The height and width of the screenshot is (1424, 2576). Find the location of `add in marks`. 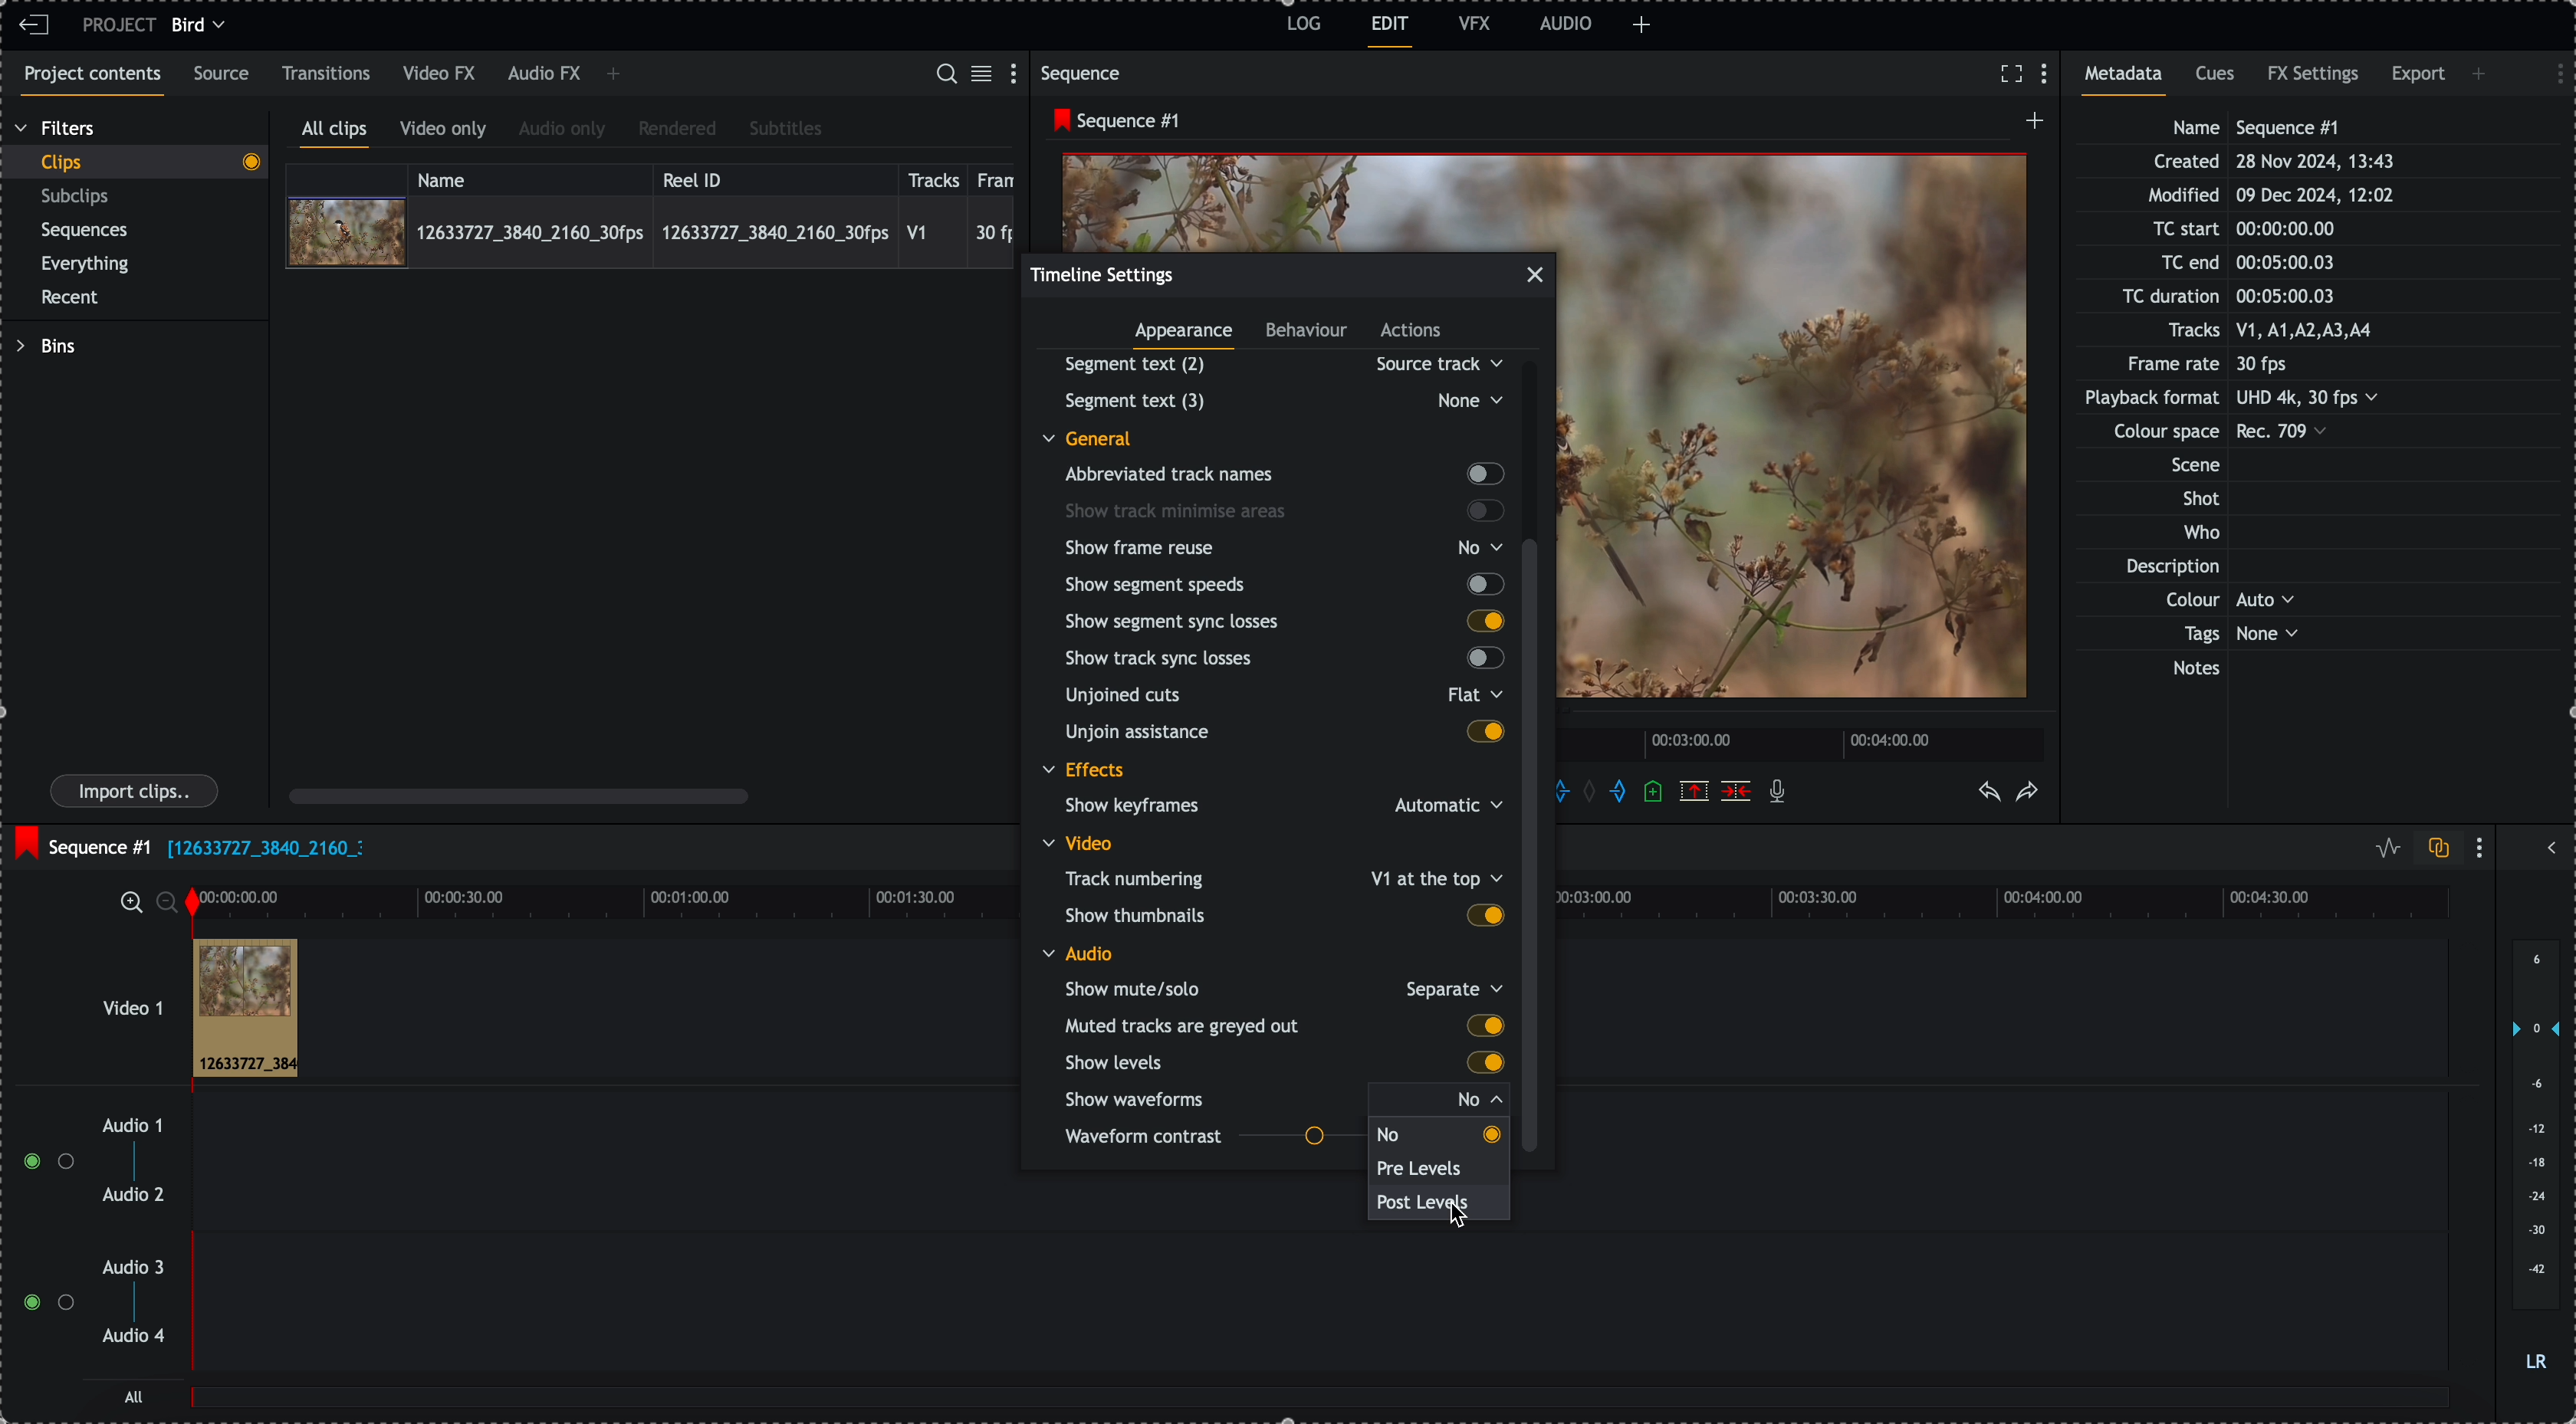

add in marks is located at coordinates (1576, 789).